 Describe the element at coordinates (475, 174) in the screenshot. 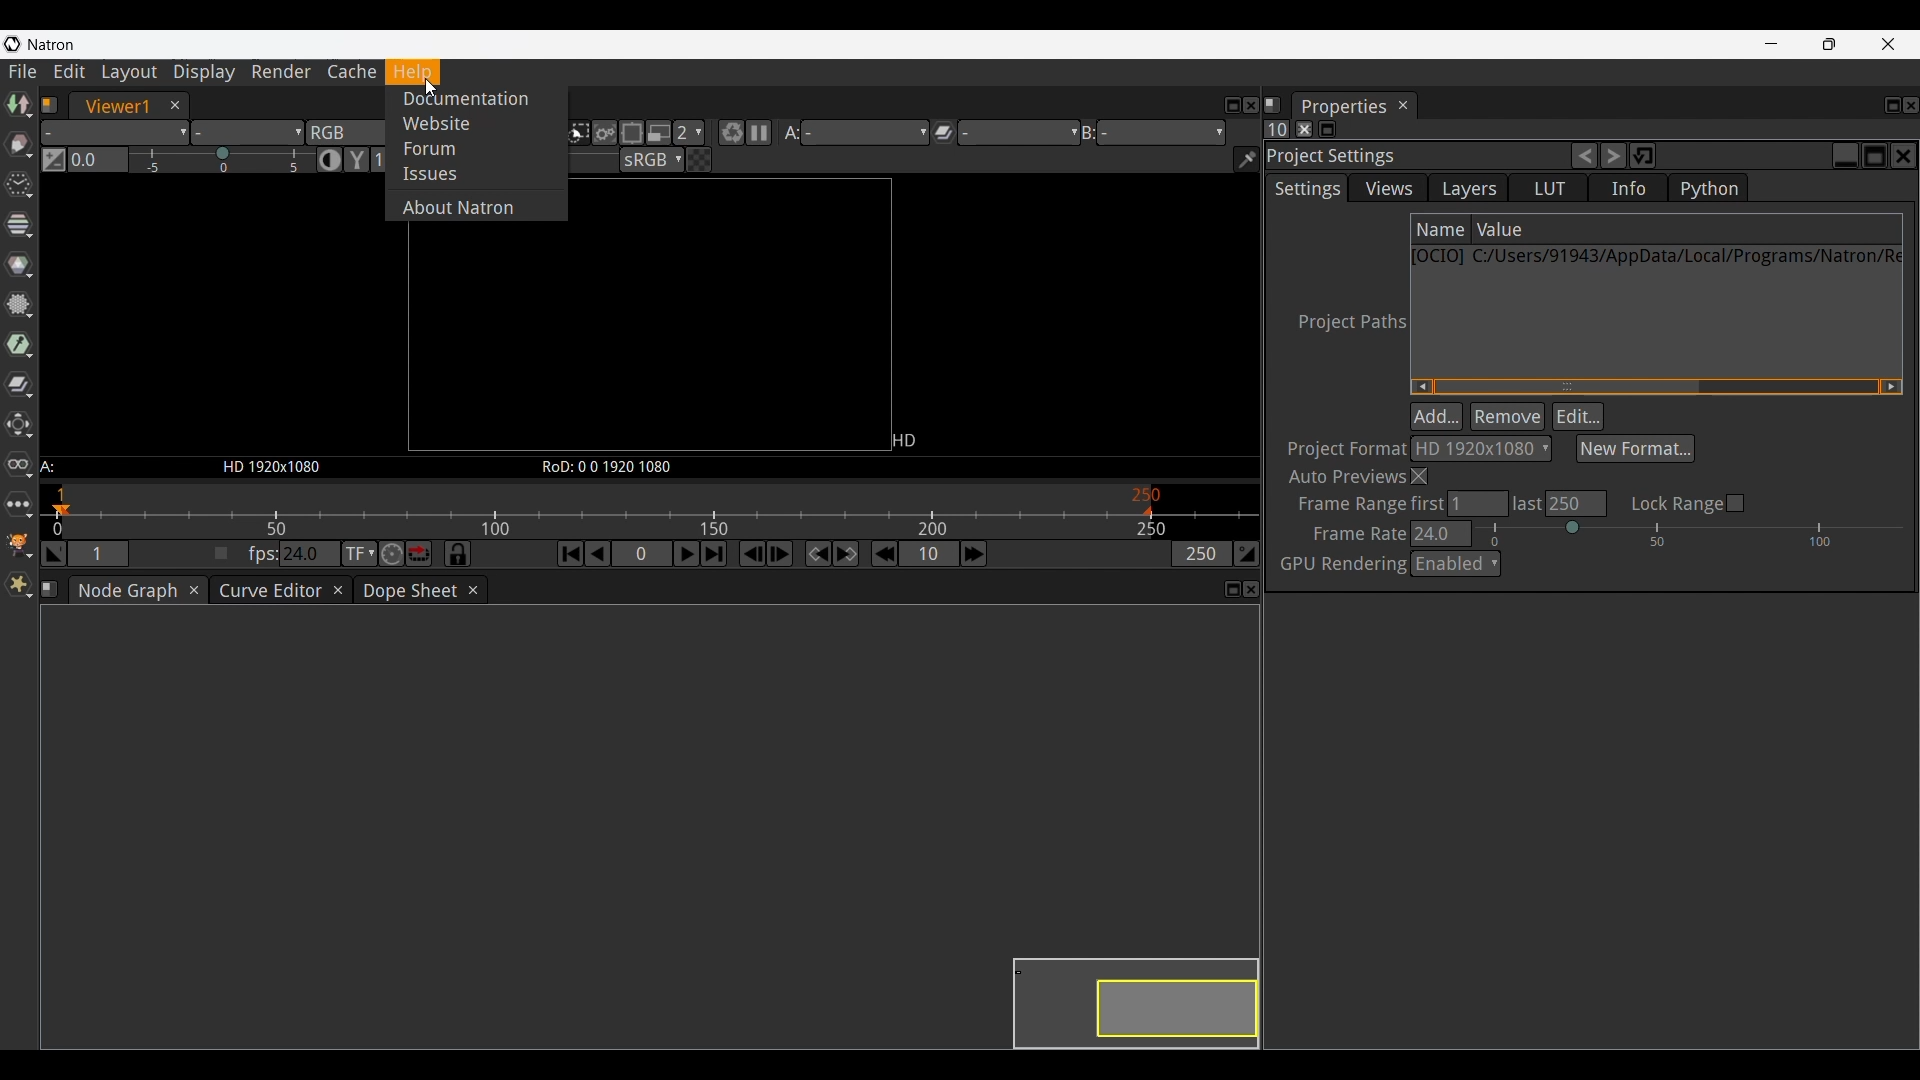

I see `Issues` at that location.